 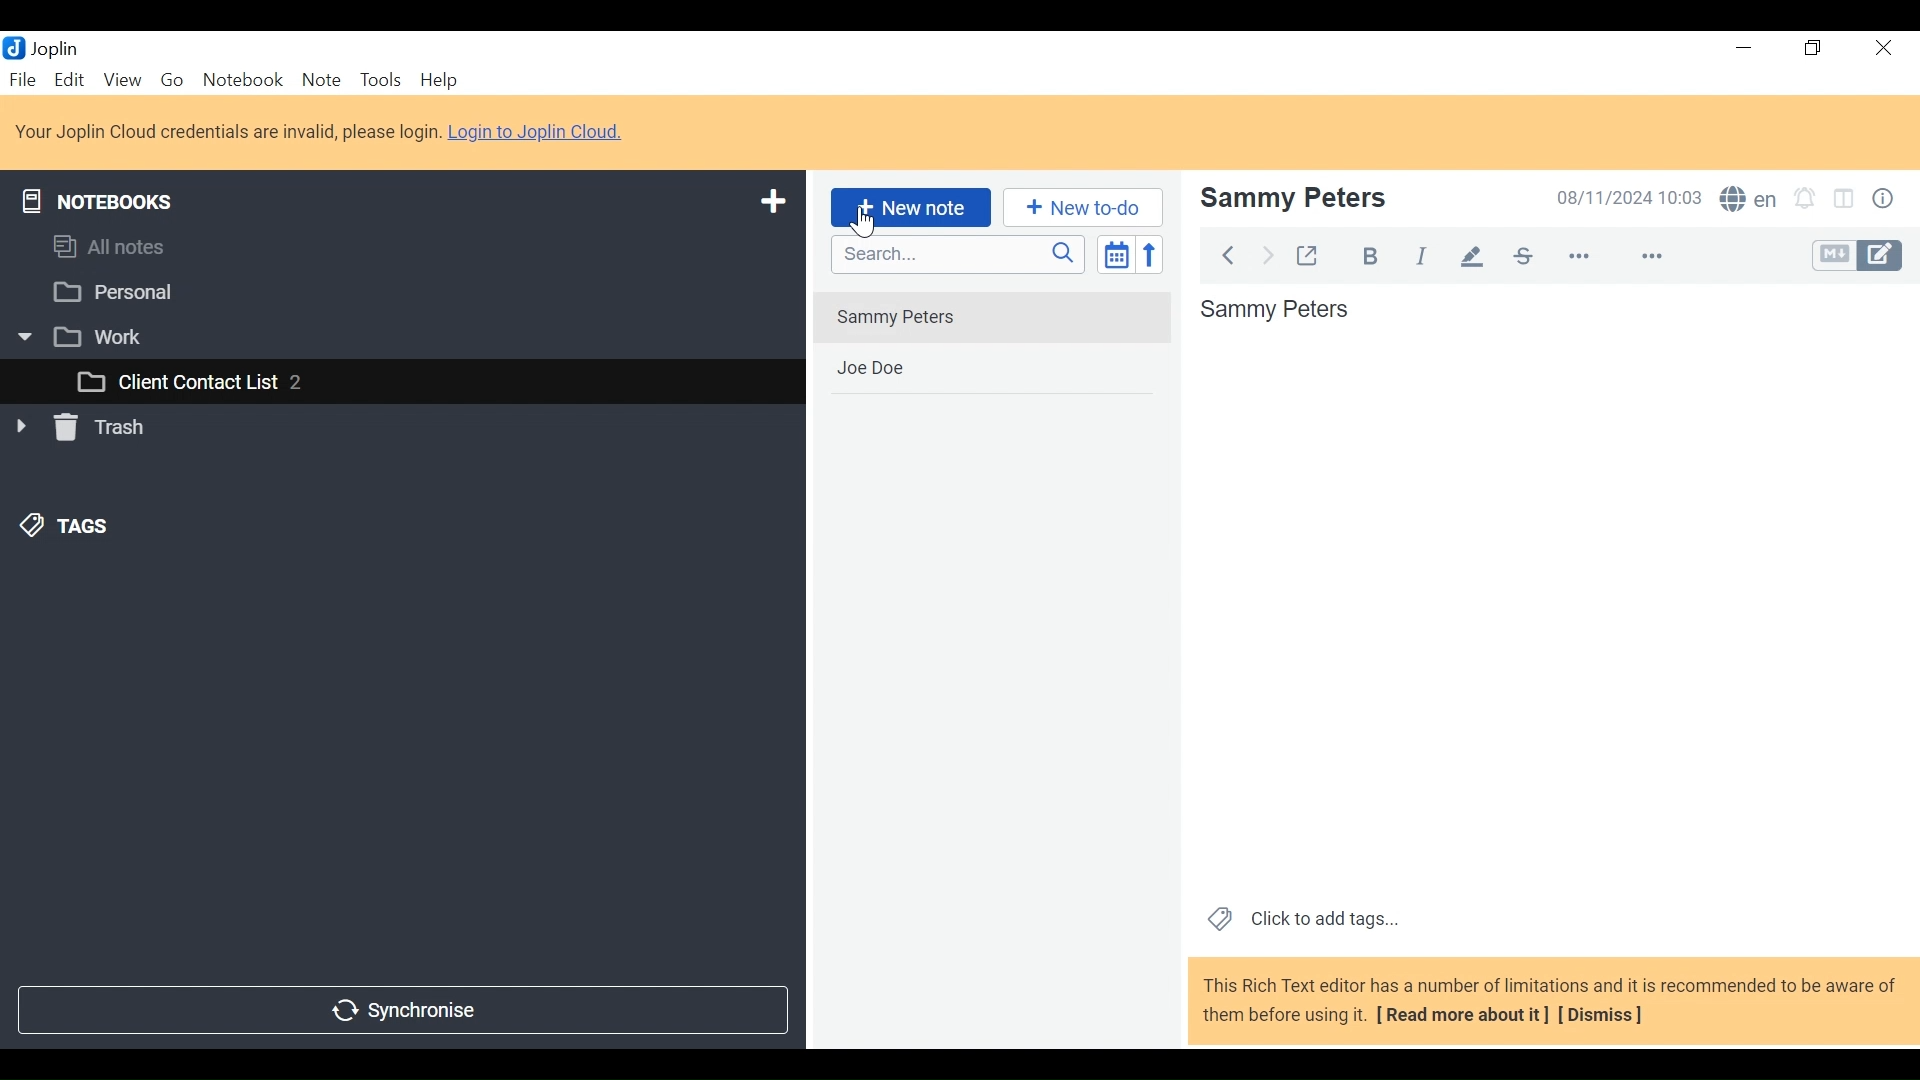 What do you see at coordinates (1748, 198) in the screenshot?
I see `Spell checker` at bounding box center [1748, 198].